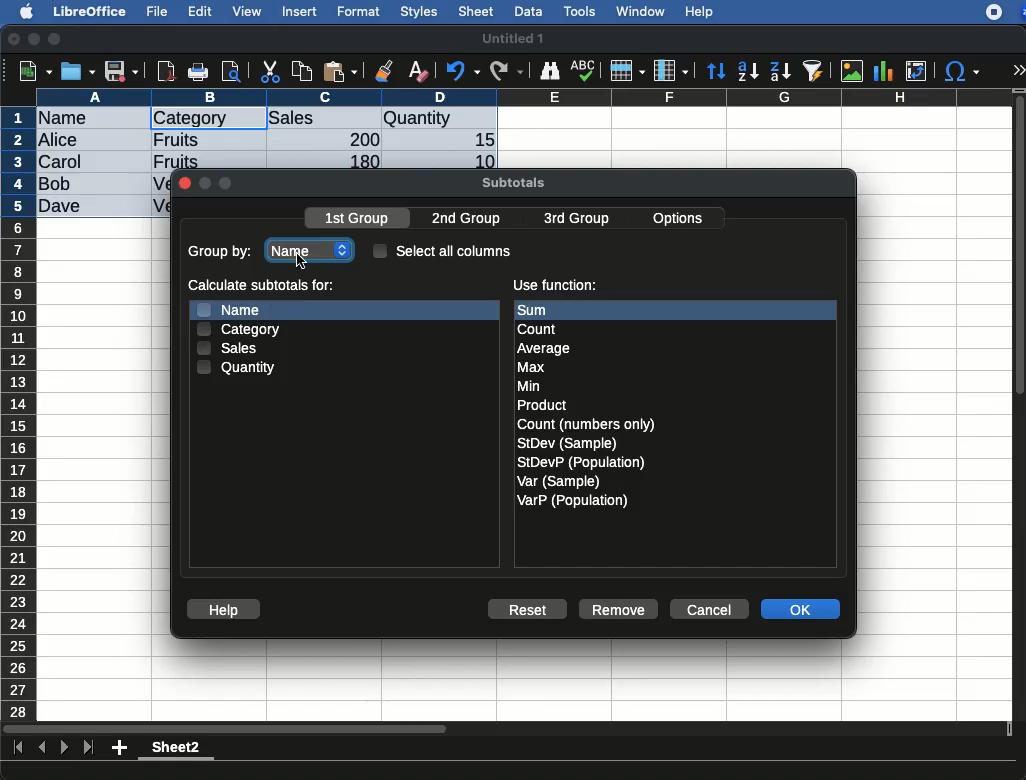 The image size is (1026, 780). I want to click on group by, so click(222, 253).